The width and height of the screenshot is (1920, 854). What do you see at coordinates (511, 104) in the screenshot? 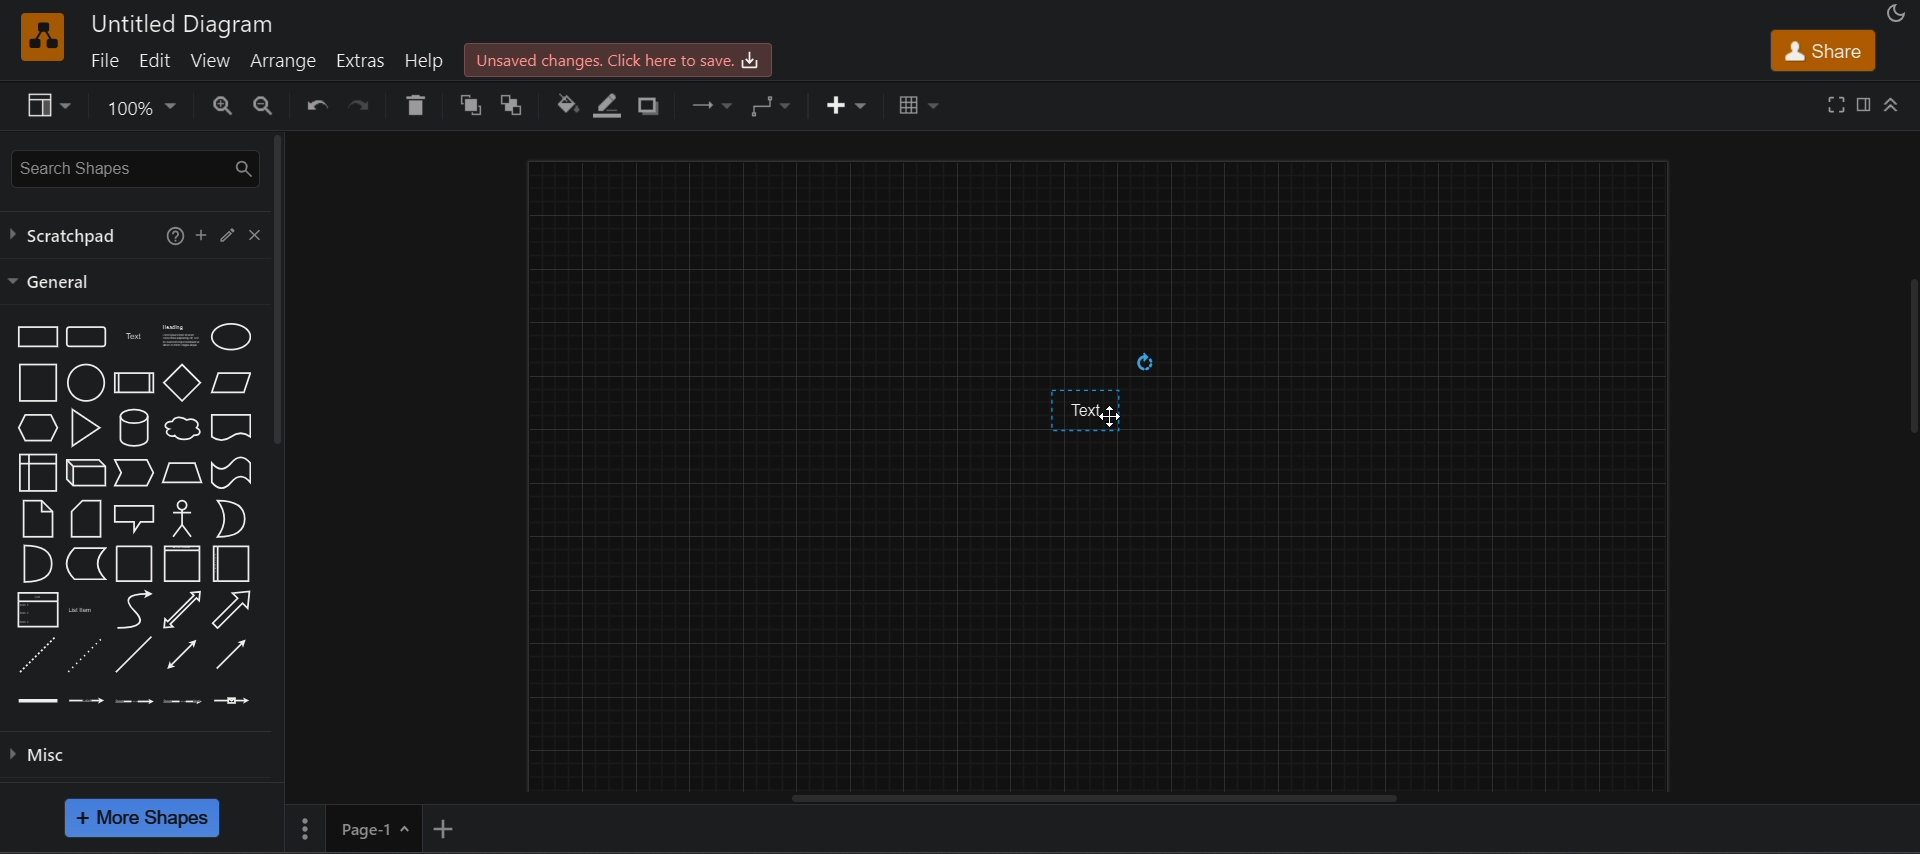
I see `to back` at bounding box center [511, 104].